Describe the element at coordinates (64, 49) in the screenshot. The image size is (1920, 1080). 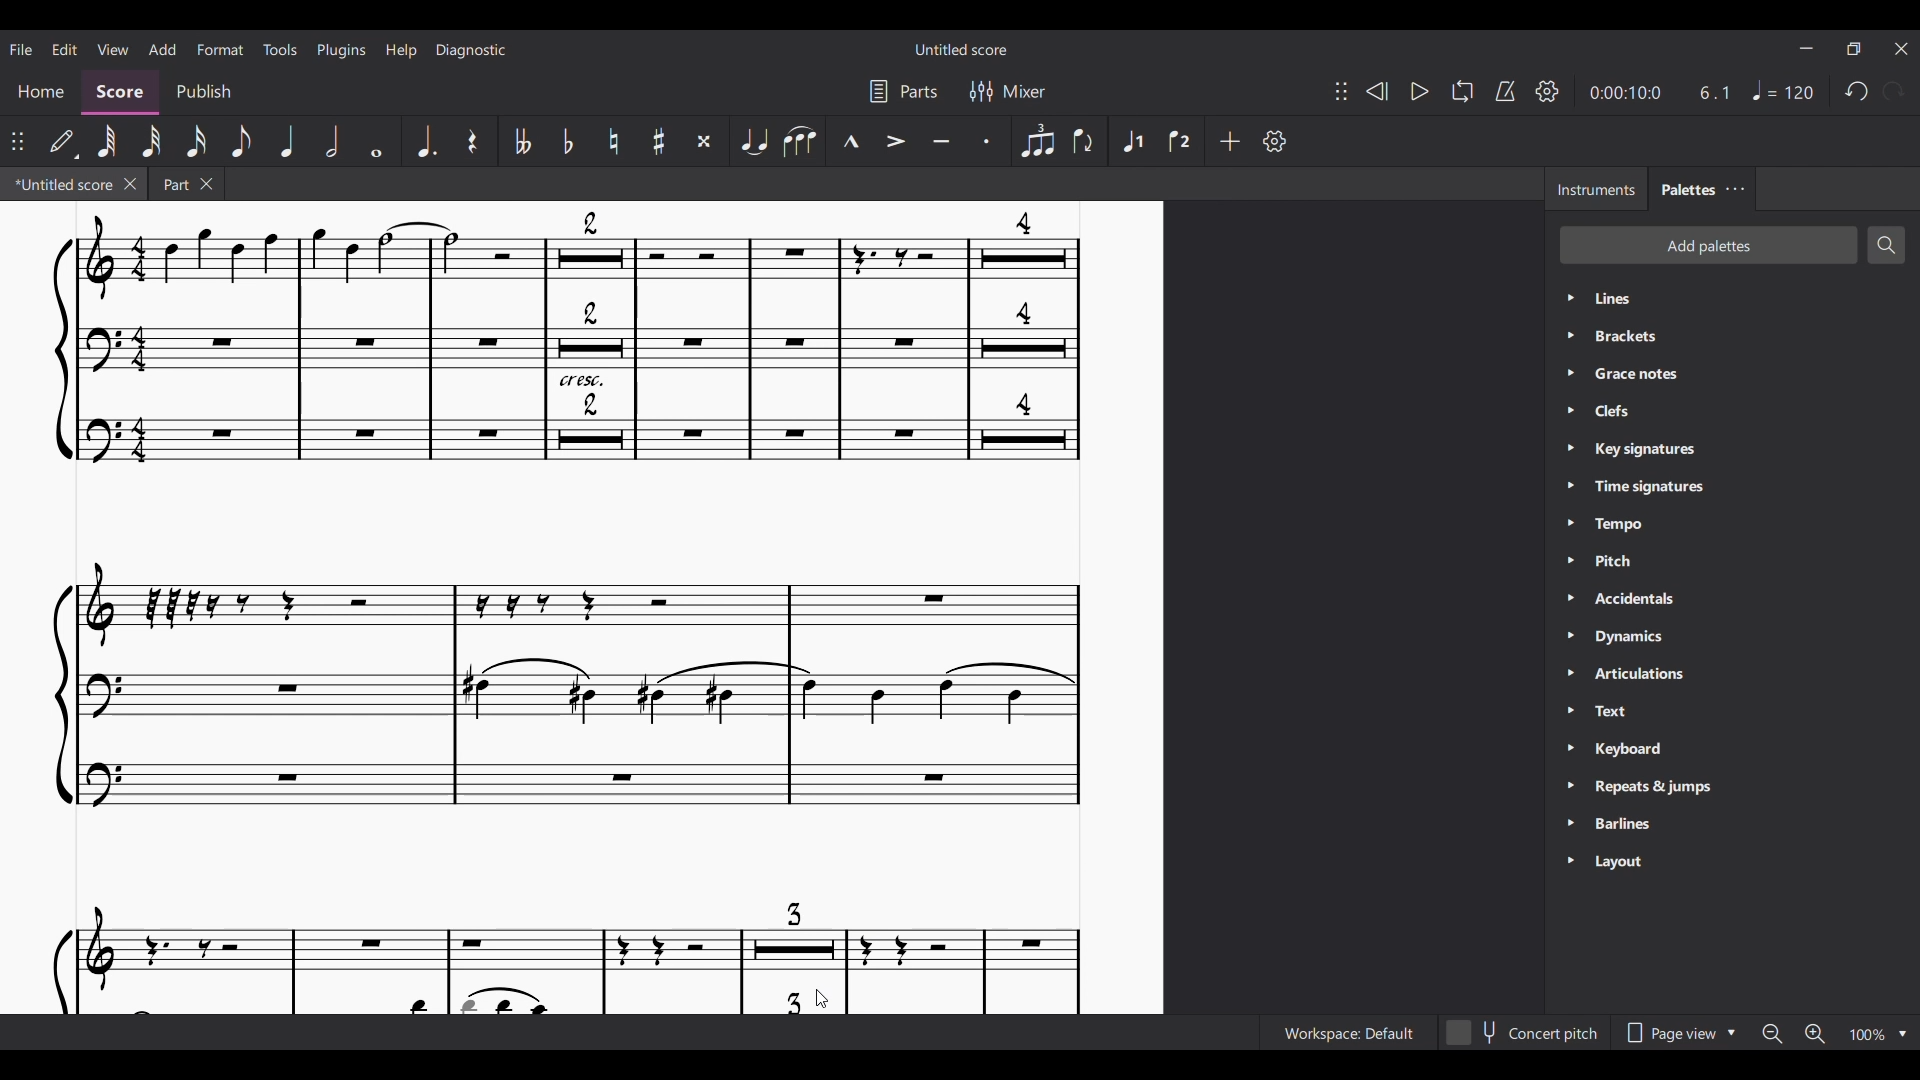
I see `Edit menu` at that location.